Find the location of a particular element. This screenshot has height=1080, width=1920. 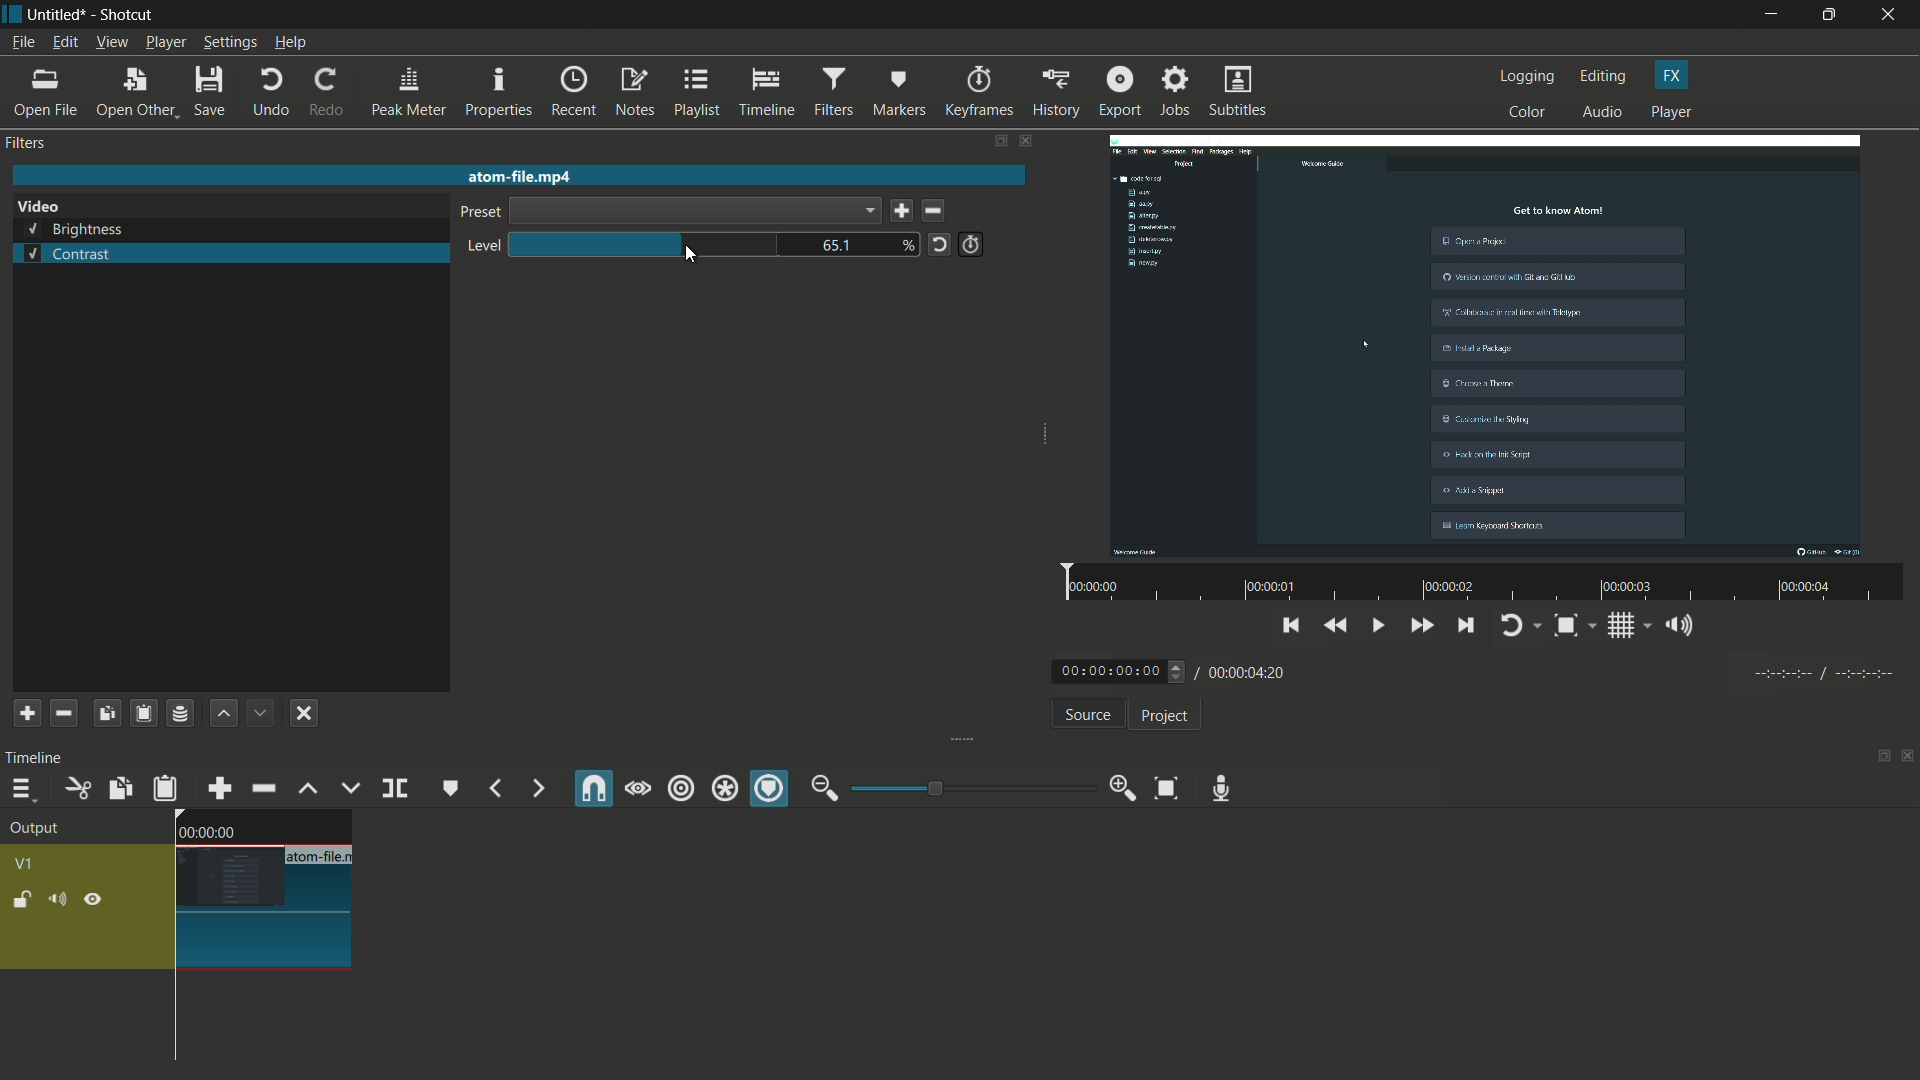

next marker is located at coordinates (535, 789).